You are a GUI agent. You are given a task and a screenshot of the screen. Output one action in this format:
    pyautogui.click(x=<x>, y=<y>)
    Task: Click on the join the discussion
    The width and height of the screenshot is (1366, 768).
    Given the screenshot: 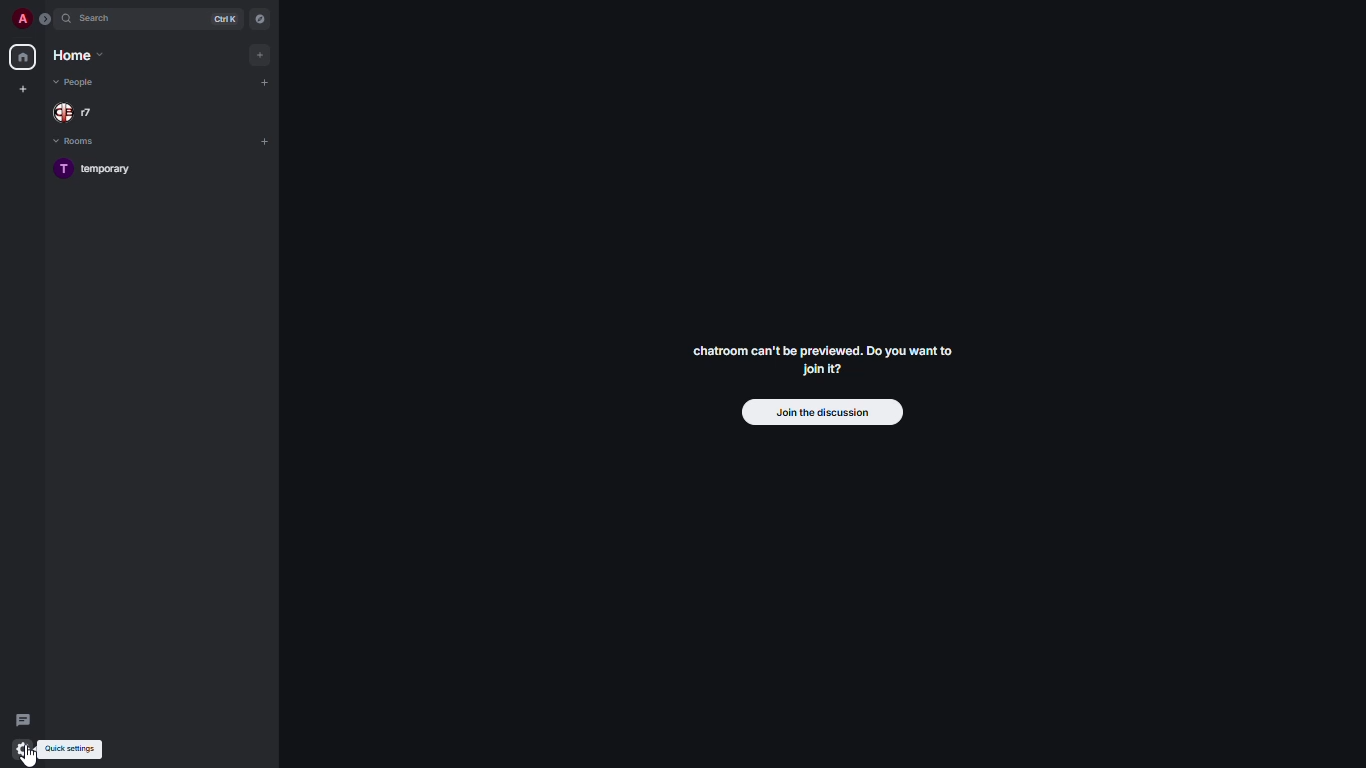 What is the action you would take?
    pyautogui.click(x=822, y=411)
    